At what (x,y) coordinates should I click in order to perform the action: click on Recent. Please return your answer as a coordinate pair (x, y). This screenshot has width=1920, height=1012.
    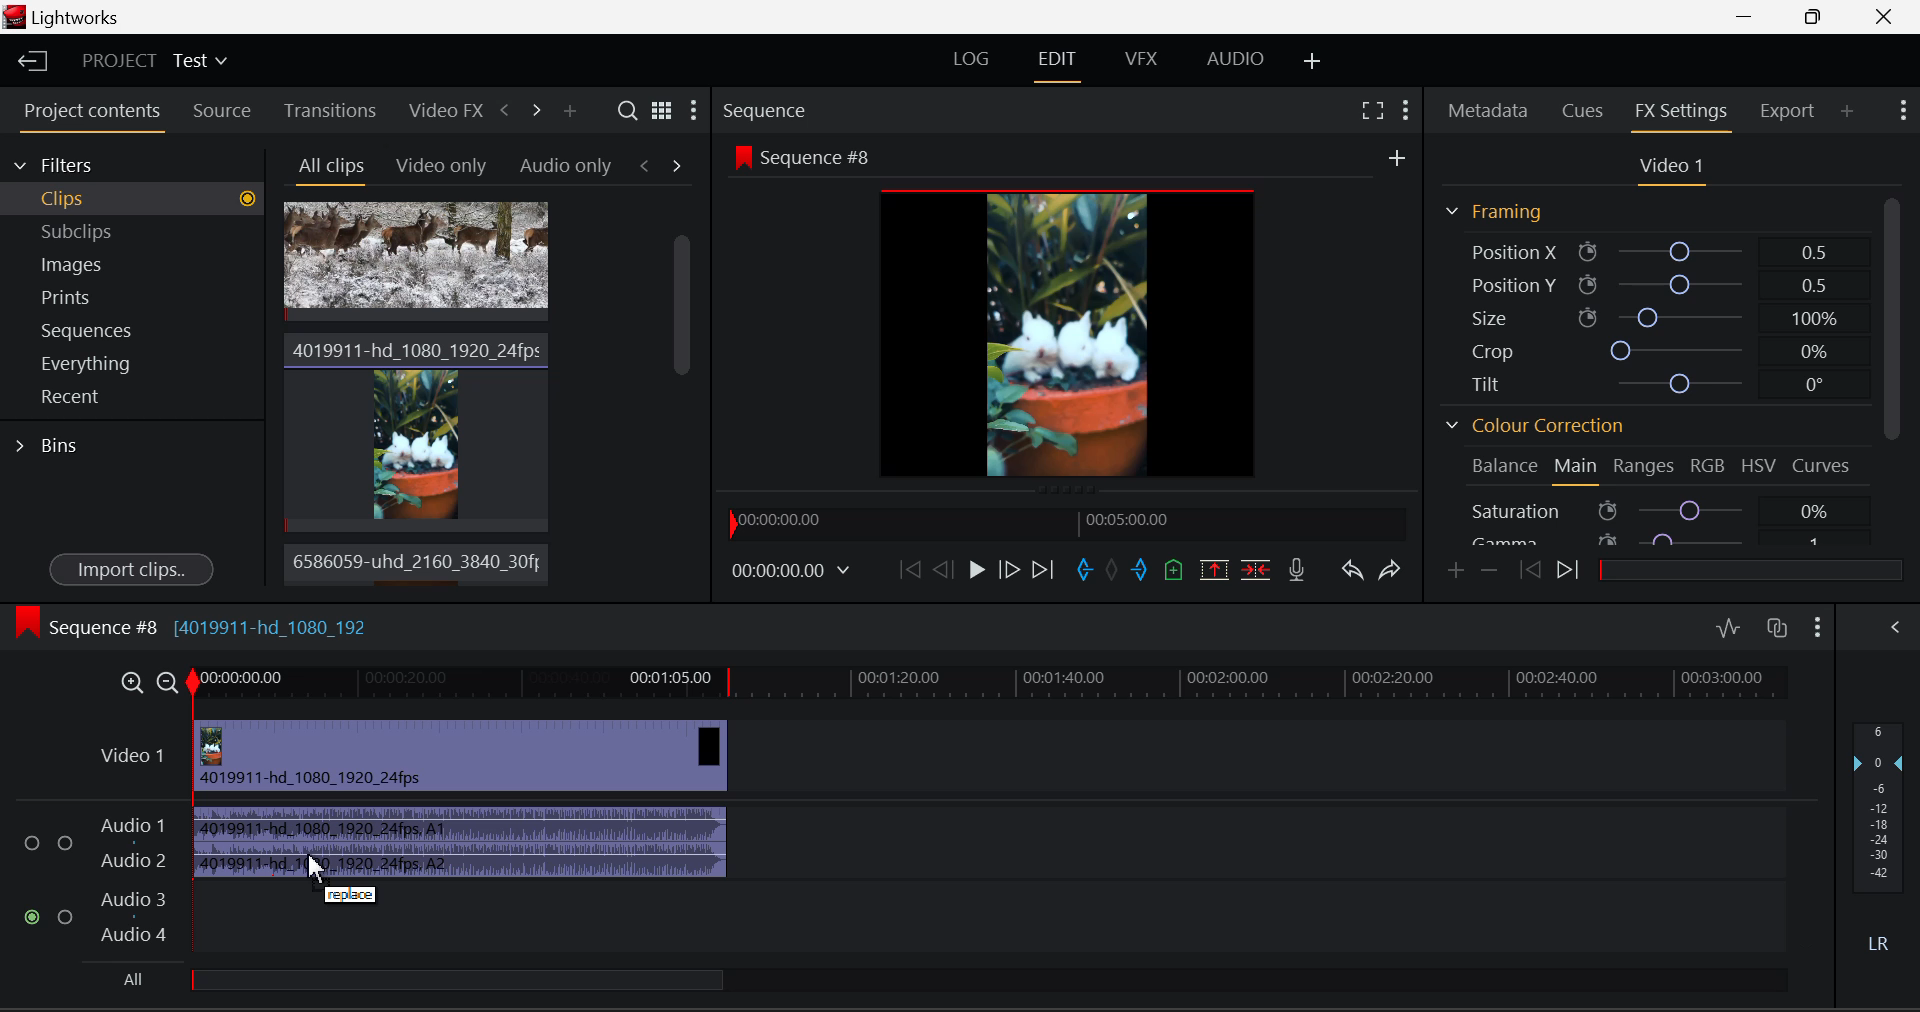
    Looking at the image, I should click on (133, 398).